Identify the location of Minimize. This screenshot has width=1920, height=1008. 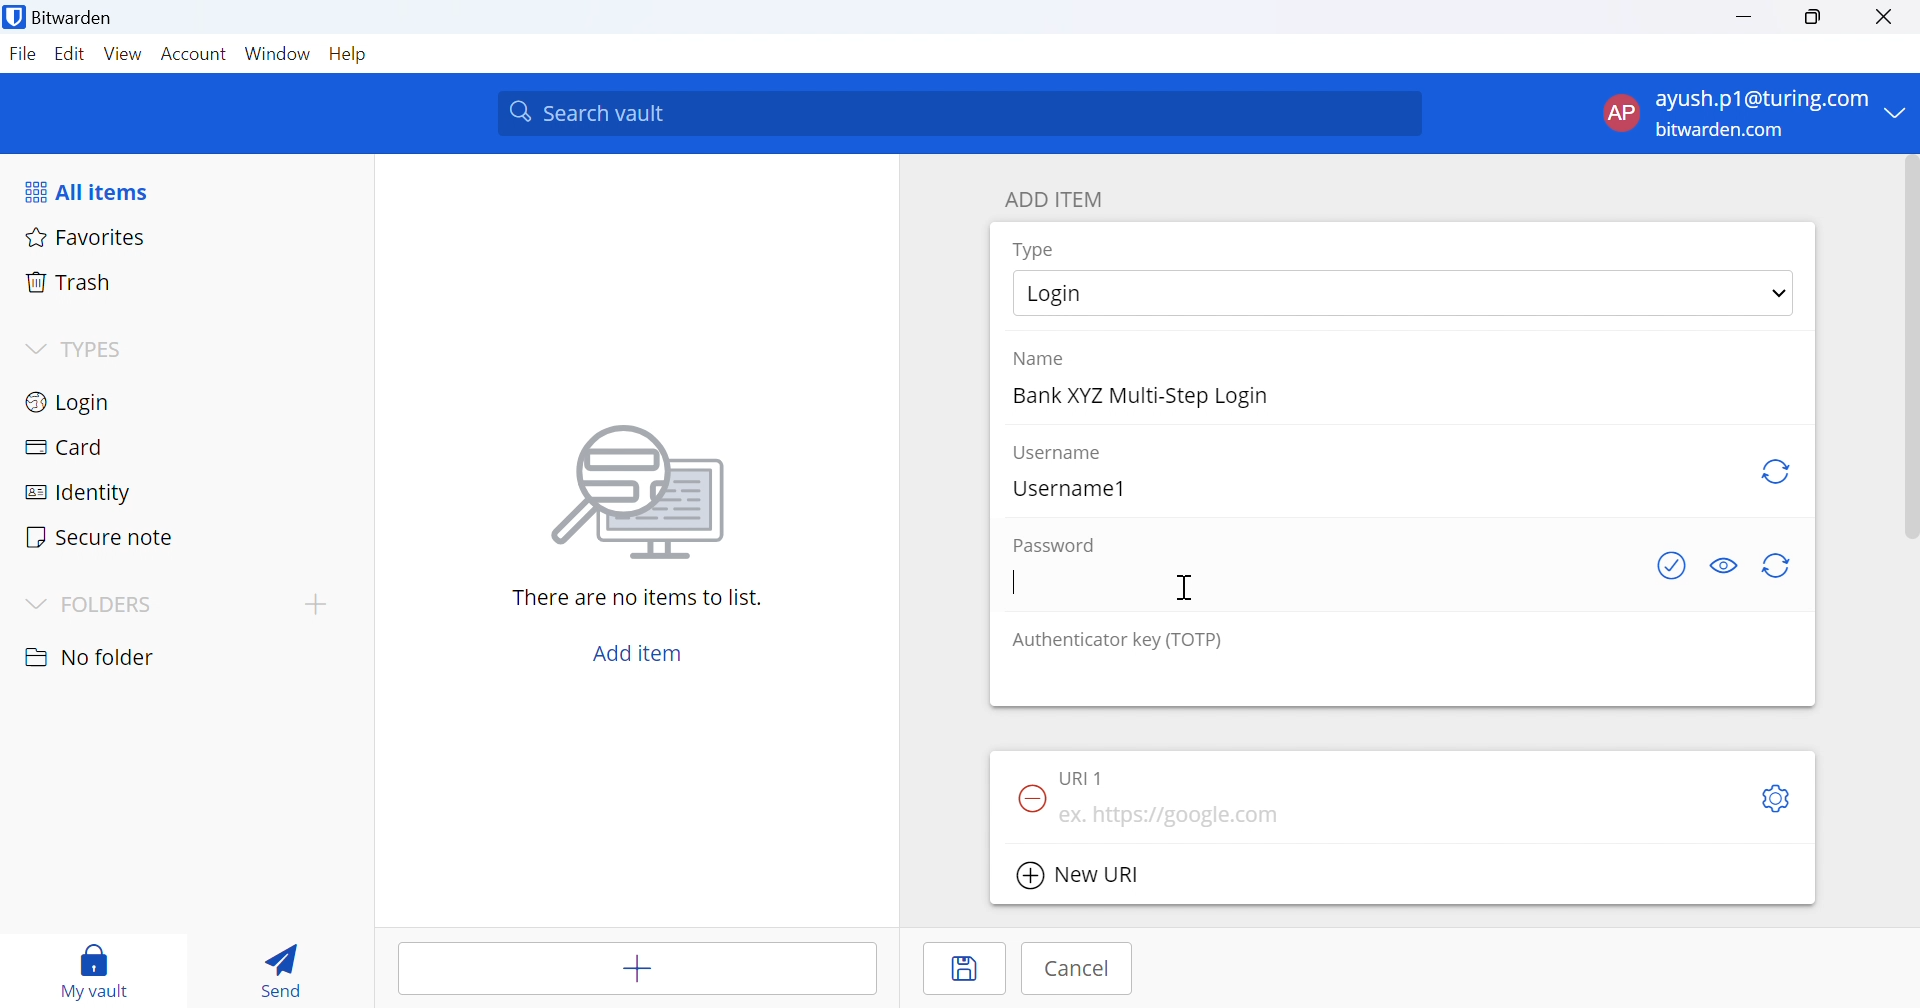
(1743, 19).